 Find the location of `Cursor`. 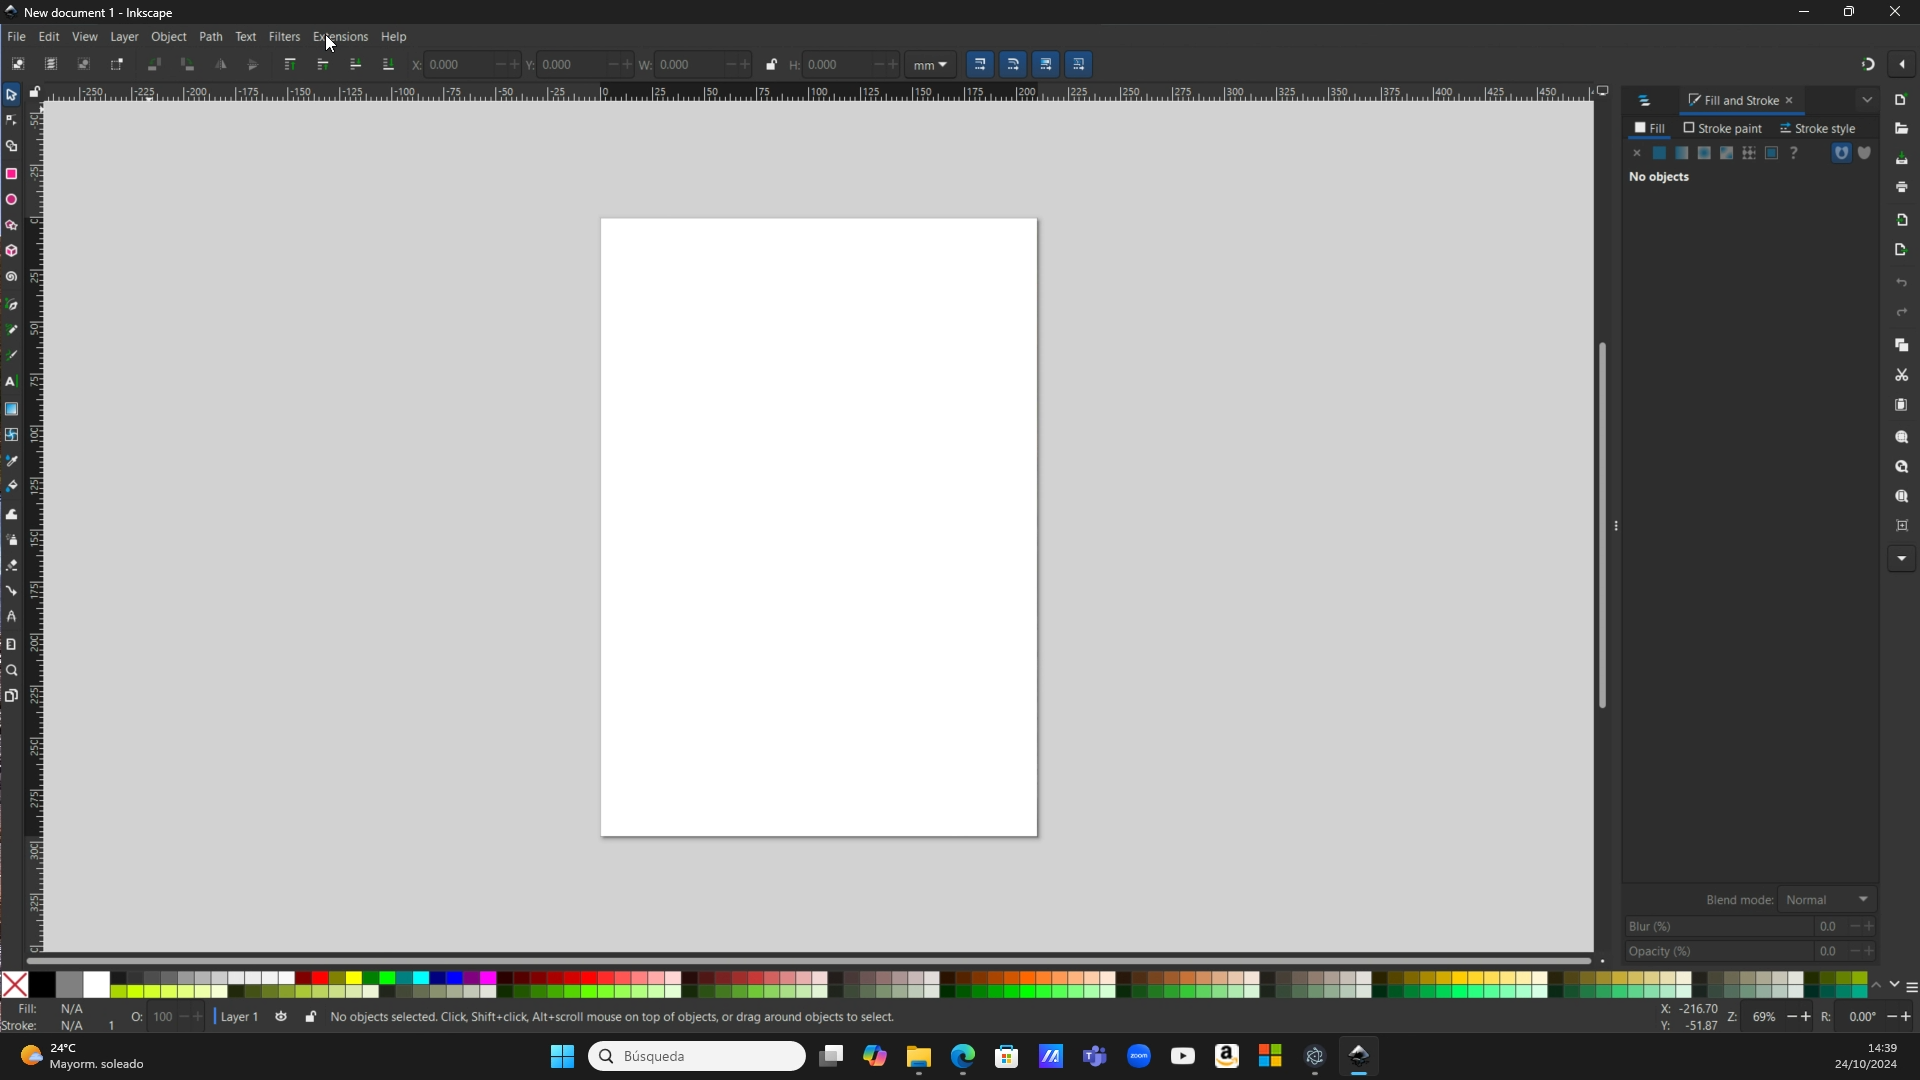

Cursor is located at coordinates (336, 49).